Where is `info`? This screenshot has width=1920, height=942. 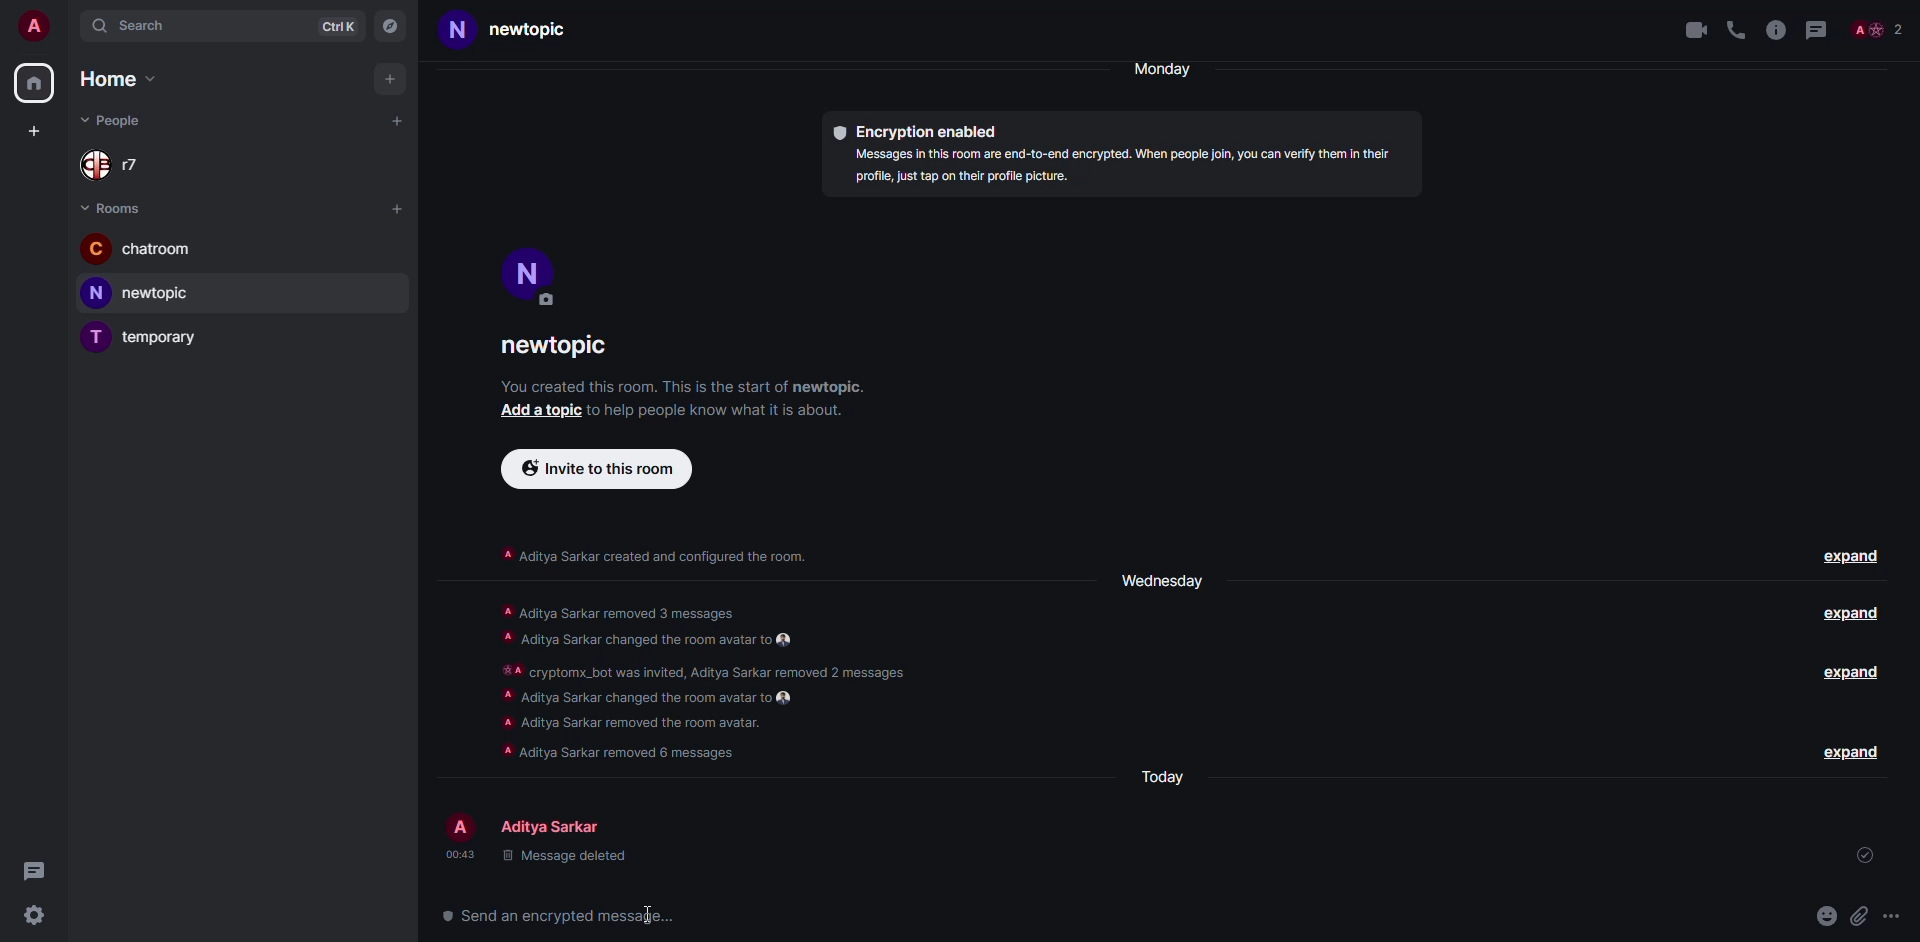 info is located at coordinates (1128, 168).